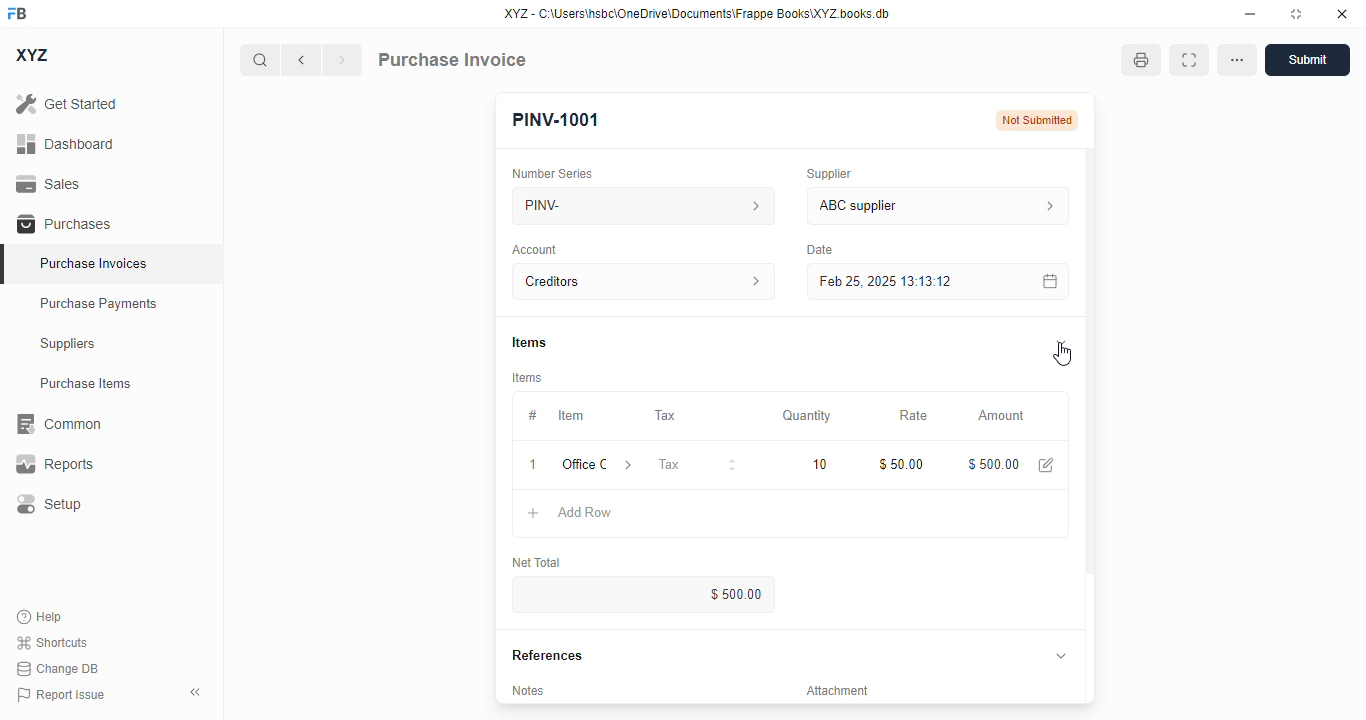 The height and width of the screenshot is (720, 1366). I want to click on tax, so click(667, 416).